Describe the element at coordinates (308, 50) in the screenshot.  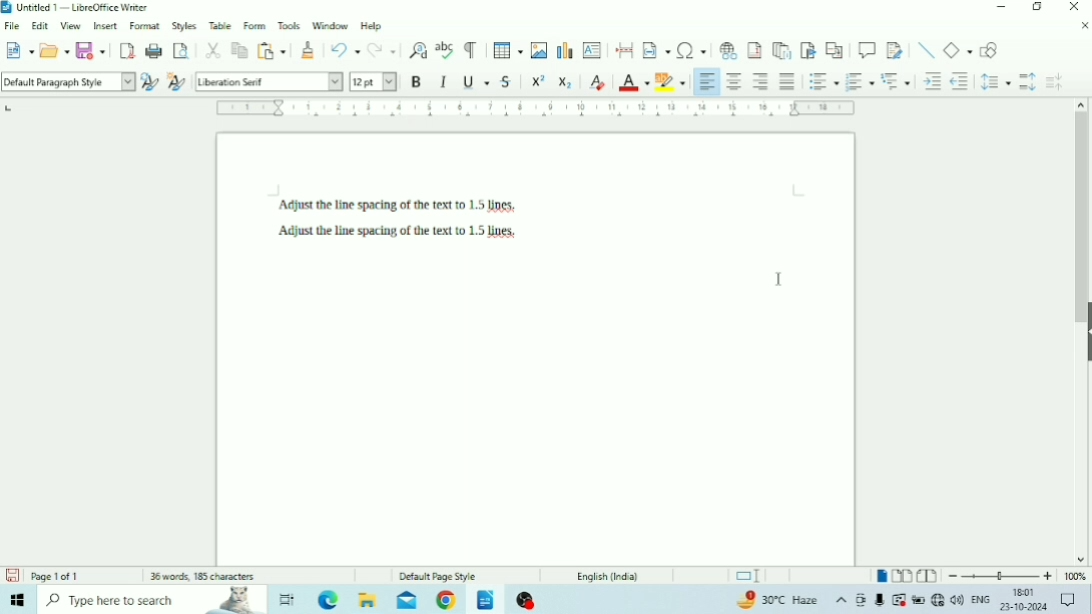
I see `Clone Formatting` at that location.